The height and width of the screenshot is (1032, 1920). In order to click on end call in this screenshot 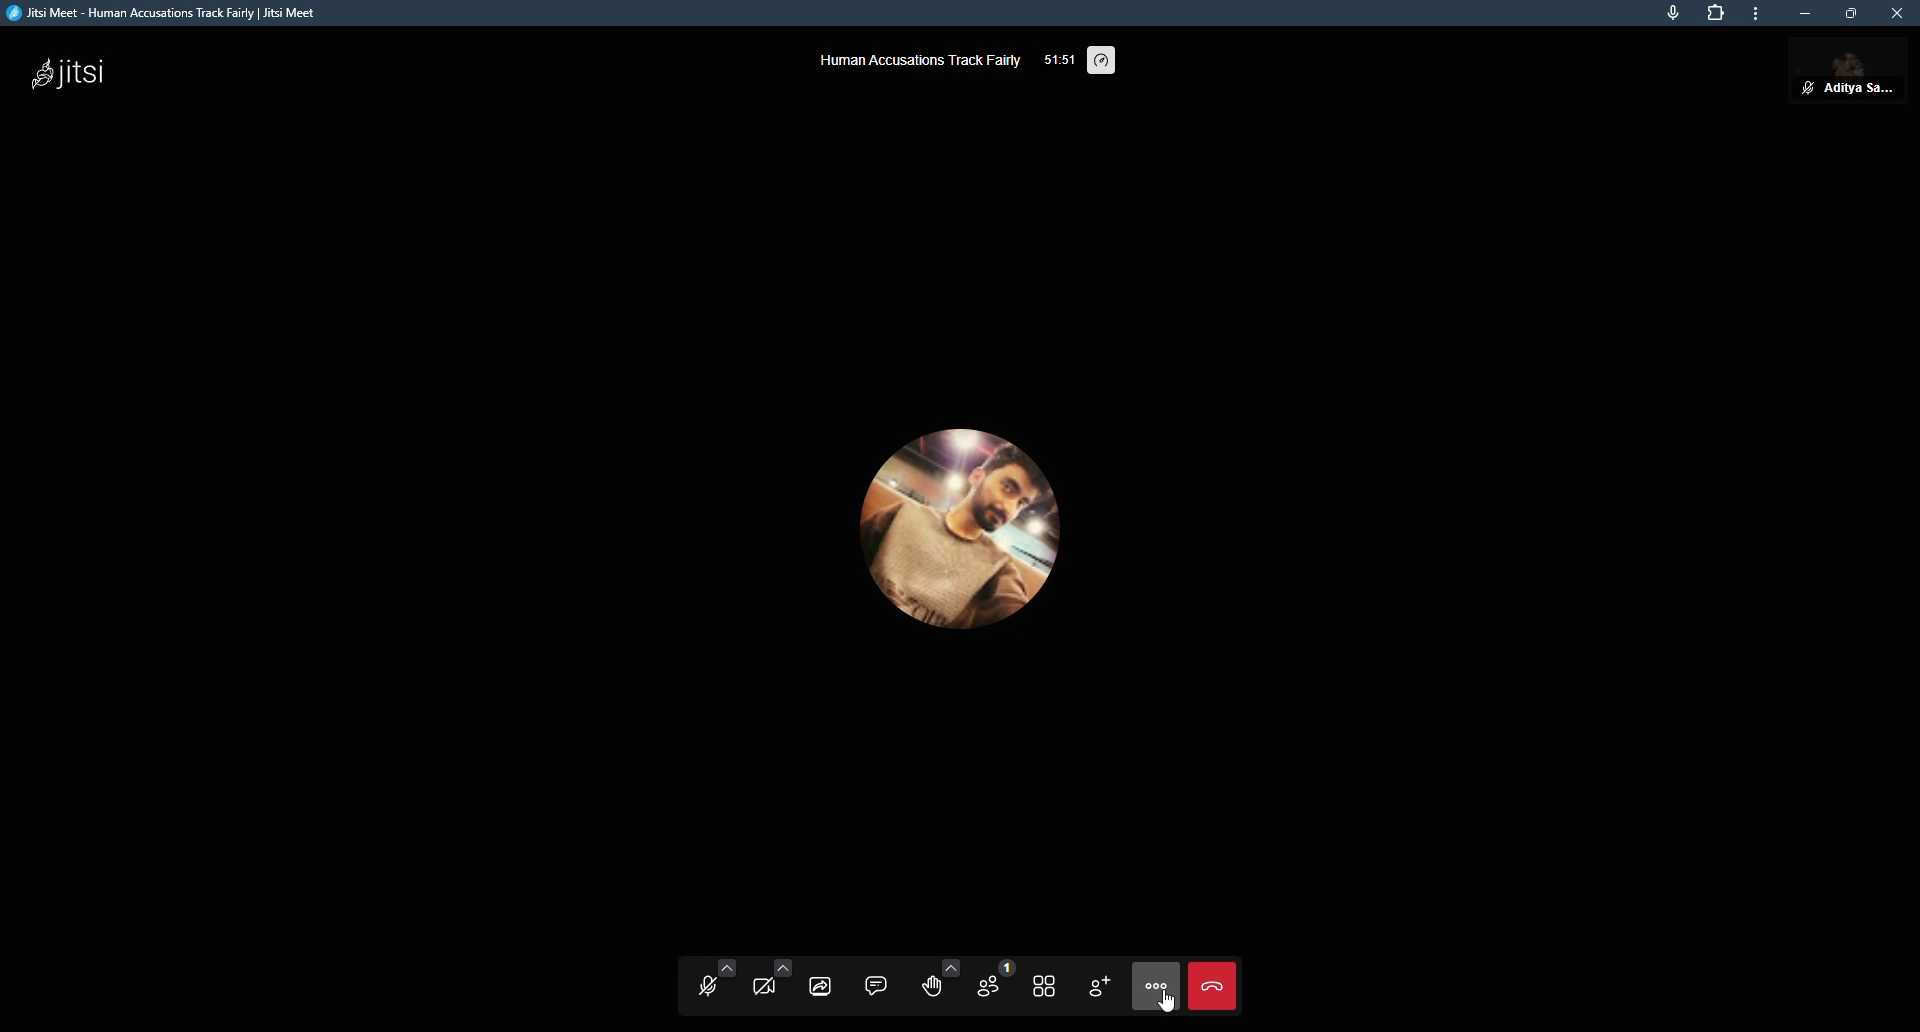, I will do `click(1210, 989)`.